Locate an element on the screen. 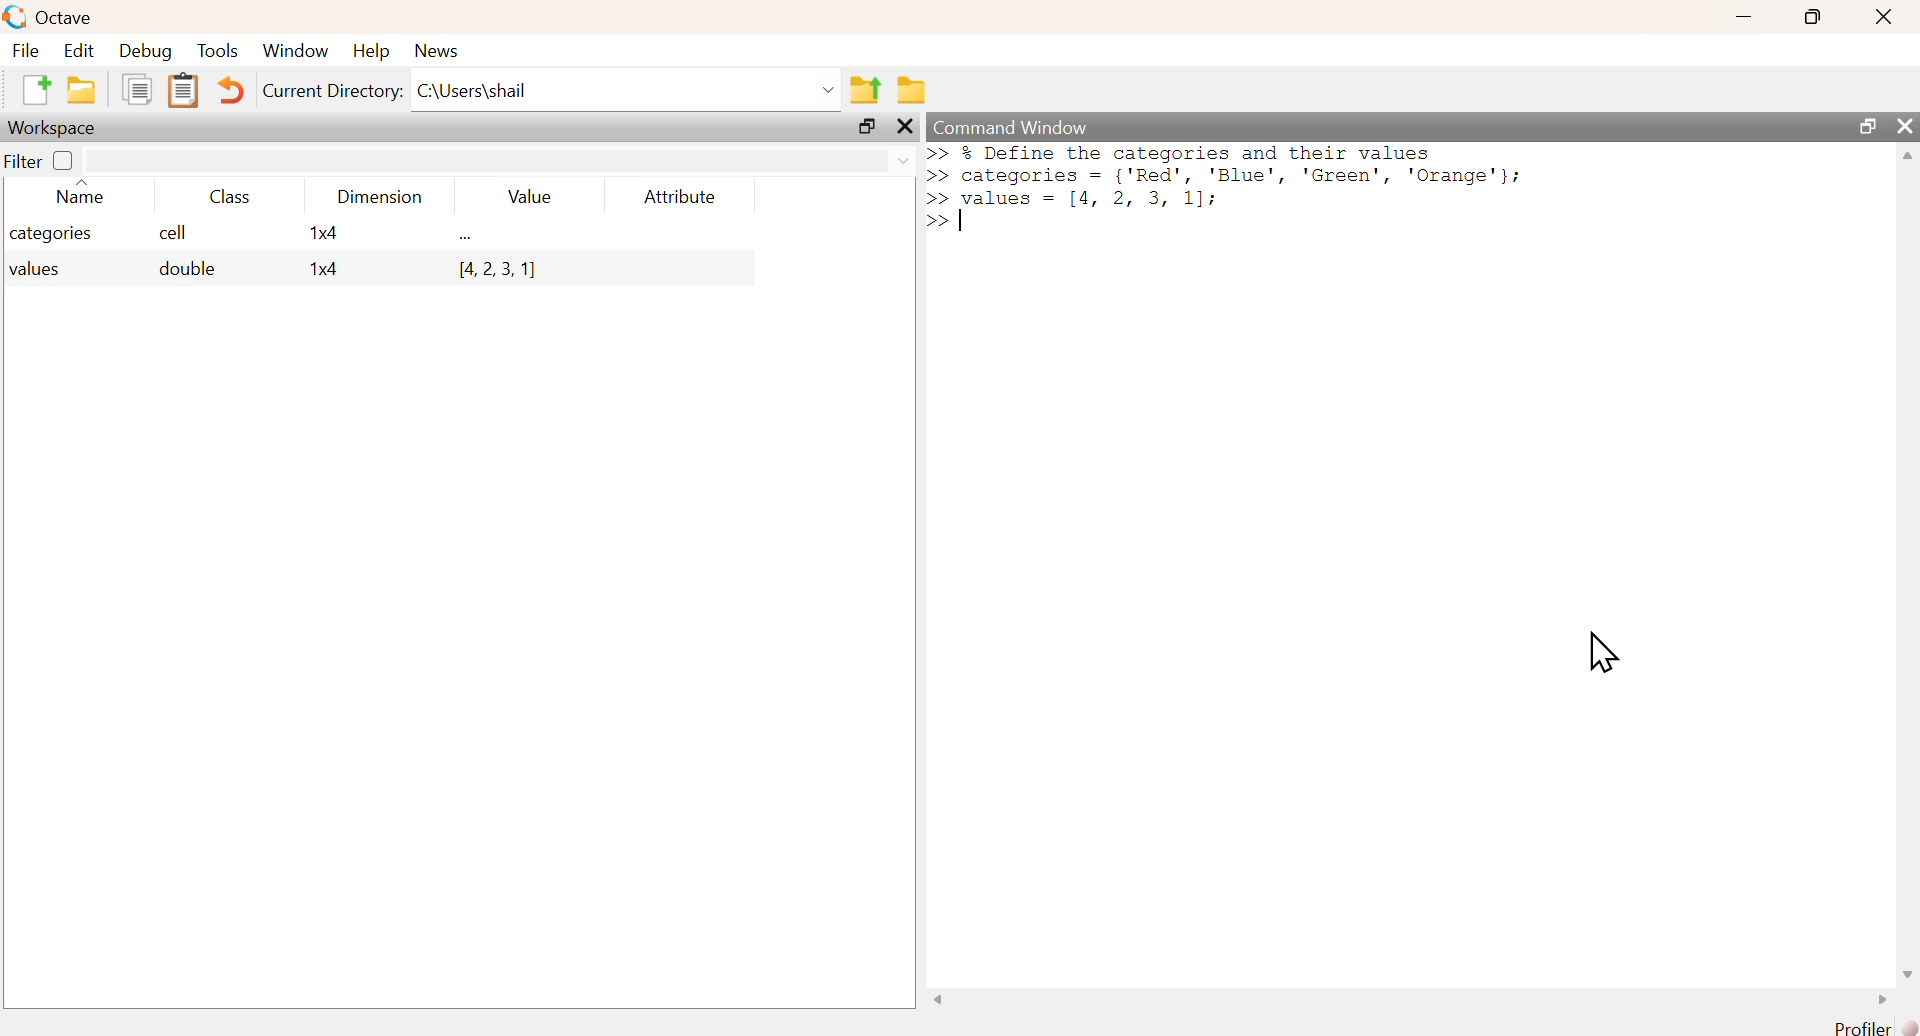 The image size is (1920, 1036). Class is located at coordinates (231, 197).